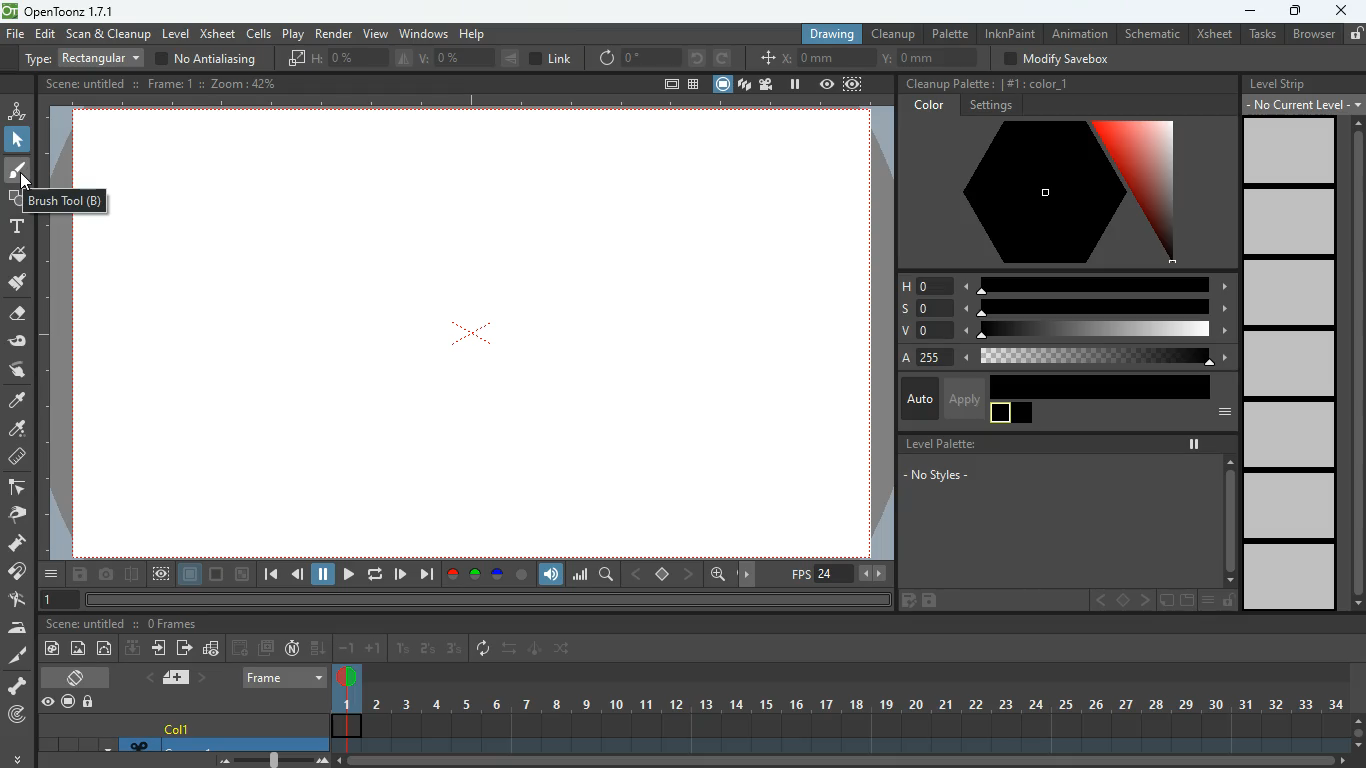  Describe the element at coordinates (1101, 386) in the screenshot. I see `color ` at that location.